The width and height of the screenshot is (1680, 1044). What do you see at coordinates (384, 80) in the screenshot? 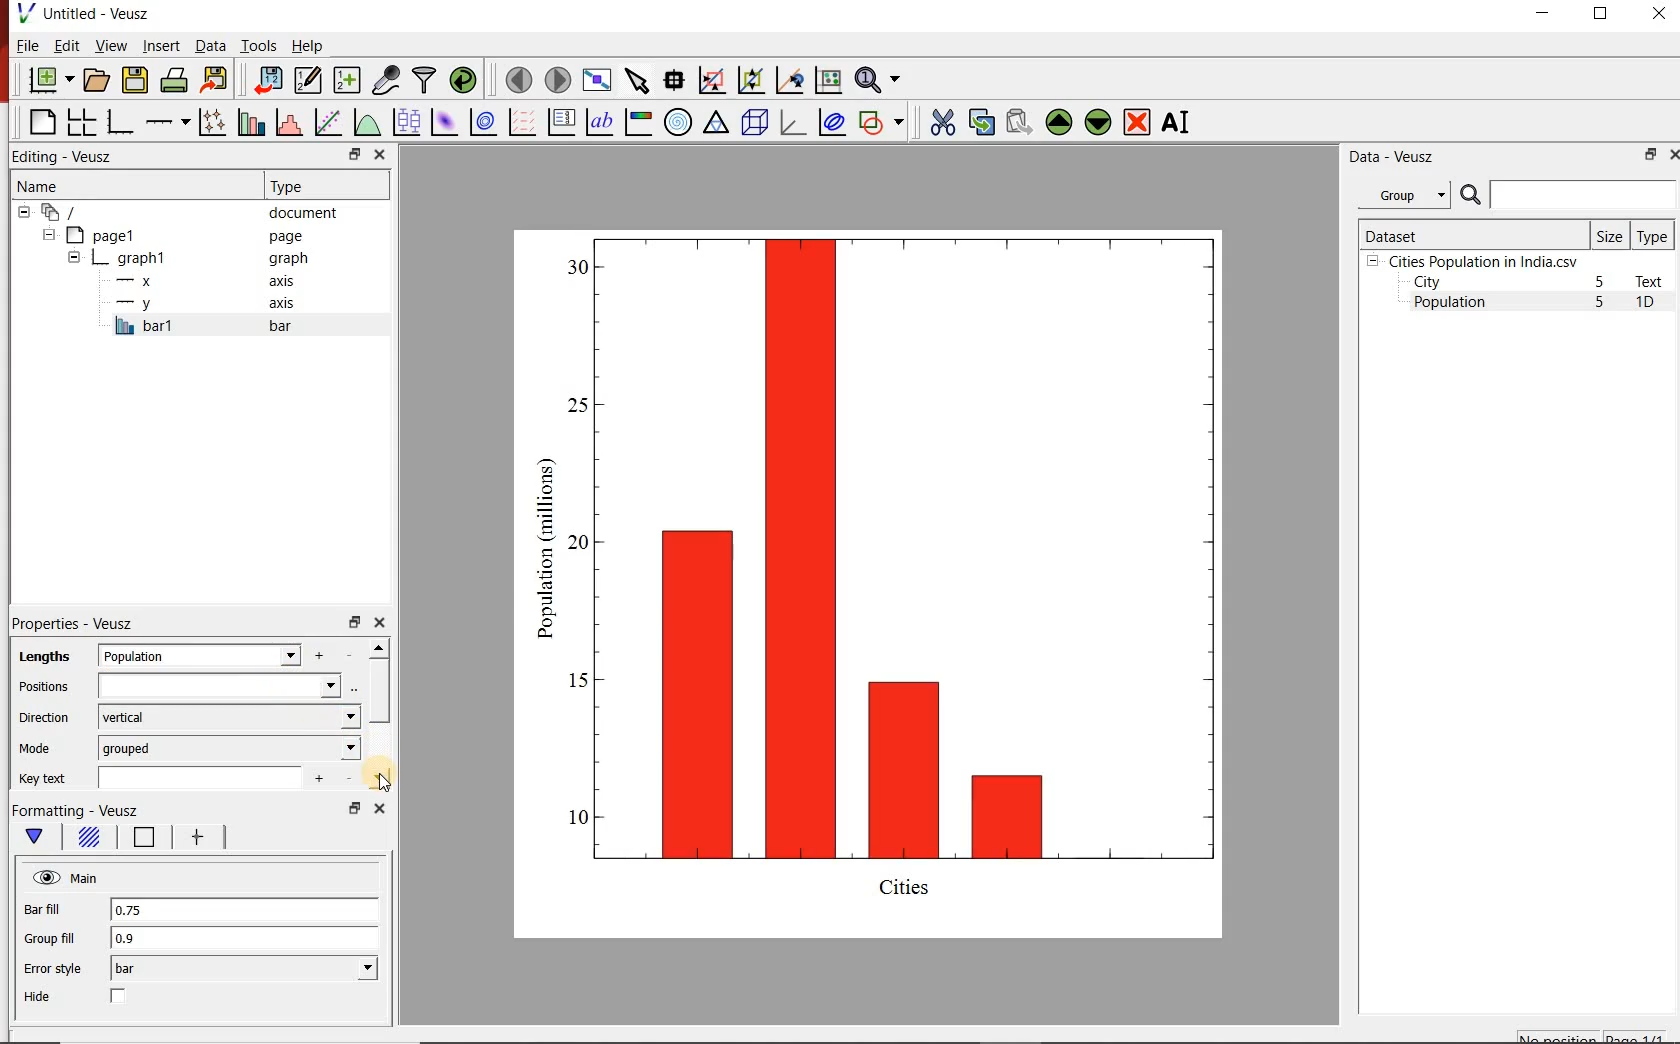
I see `capture remote data` at bounding box center [384, 80].